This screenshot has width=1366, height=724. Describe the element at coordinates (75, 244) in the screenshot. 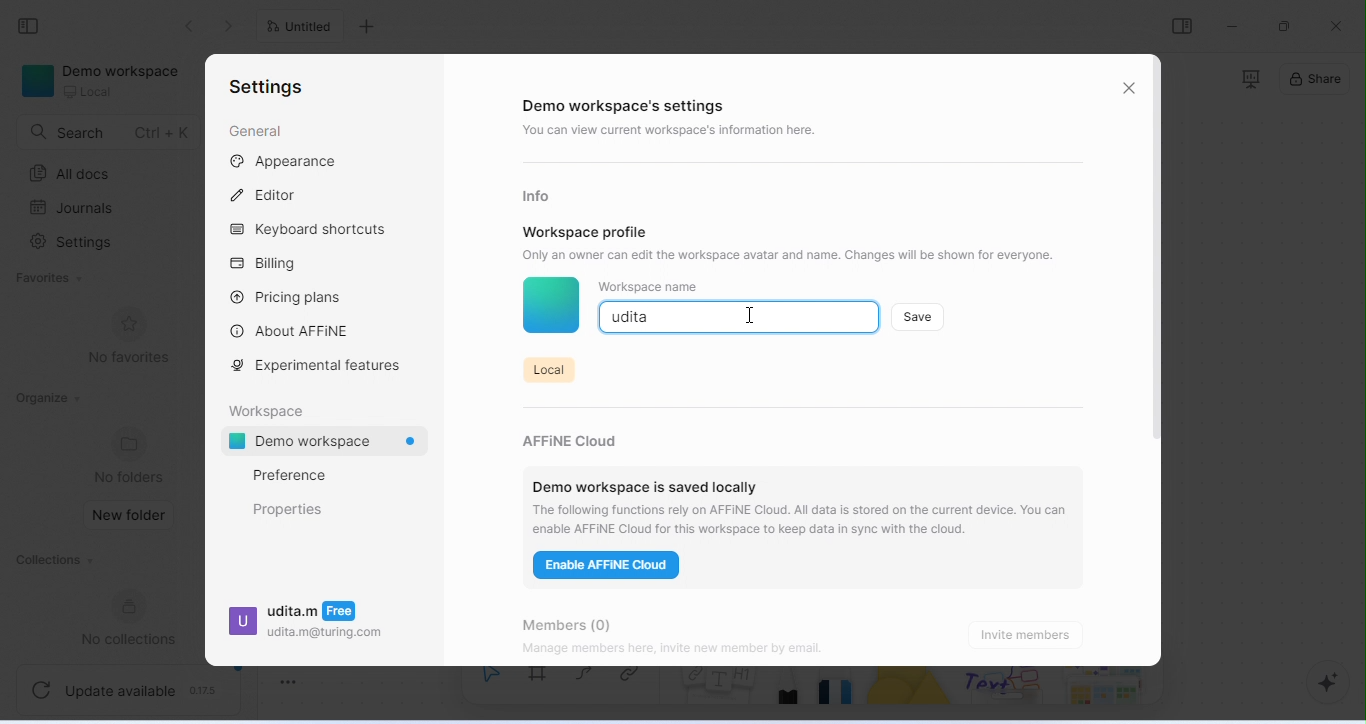

I see `settings` at that location.